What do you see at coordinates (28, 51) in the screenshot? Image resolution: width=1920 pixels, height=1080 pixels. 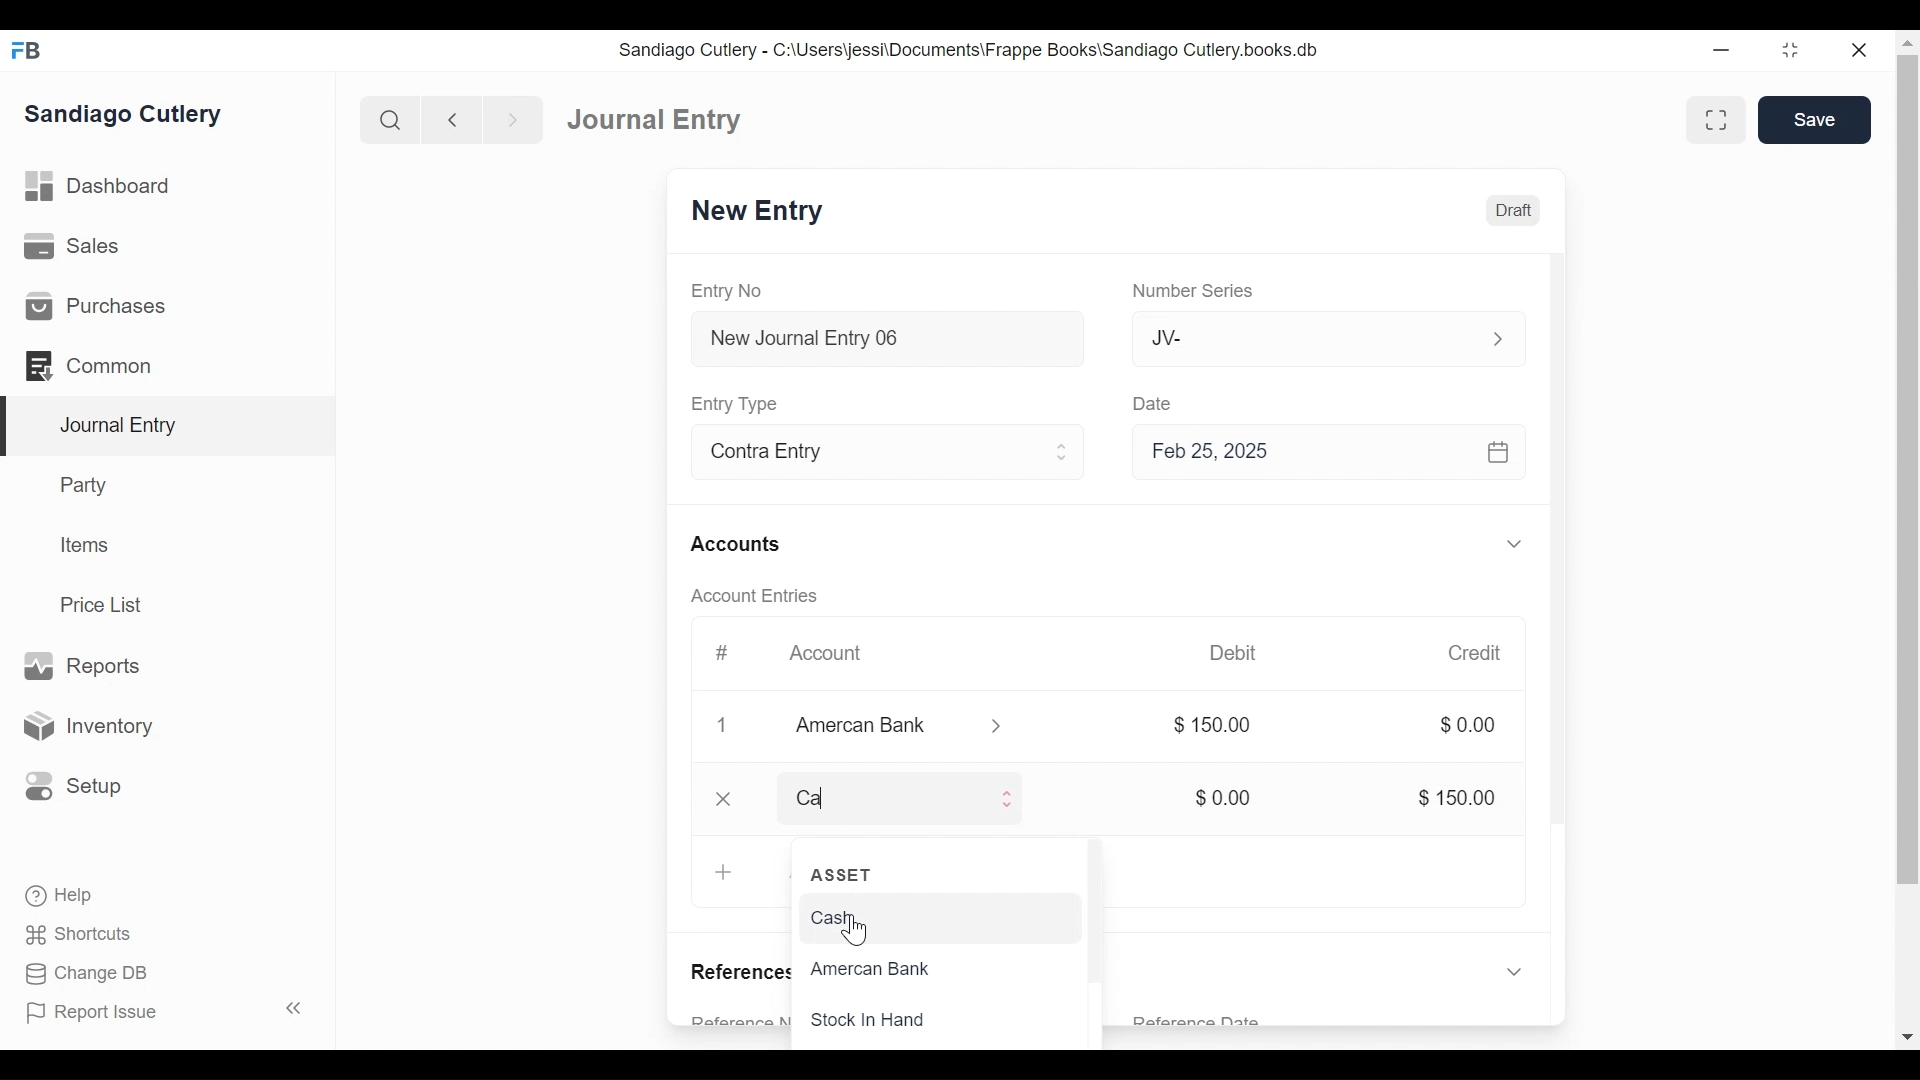 I see `Frappe Books Desktop icon` at bounding box center [28, 51].